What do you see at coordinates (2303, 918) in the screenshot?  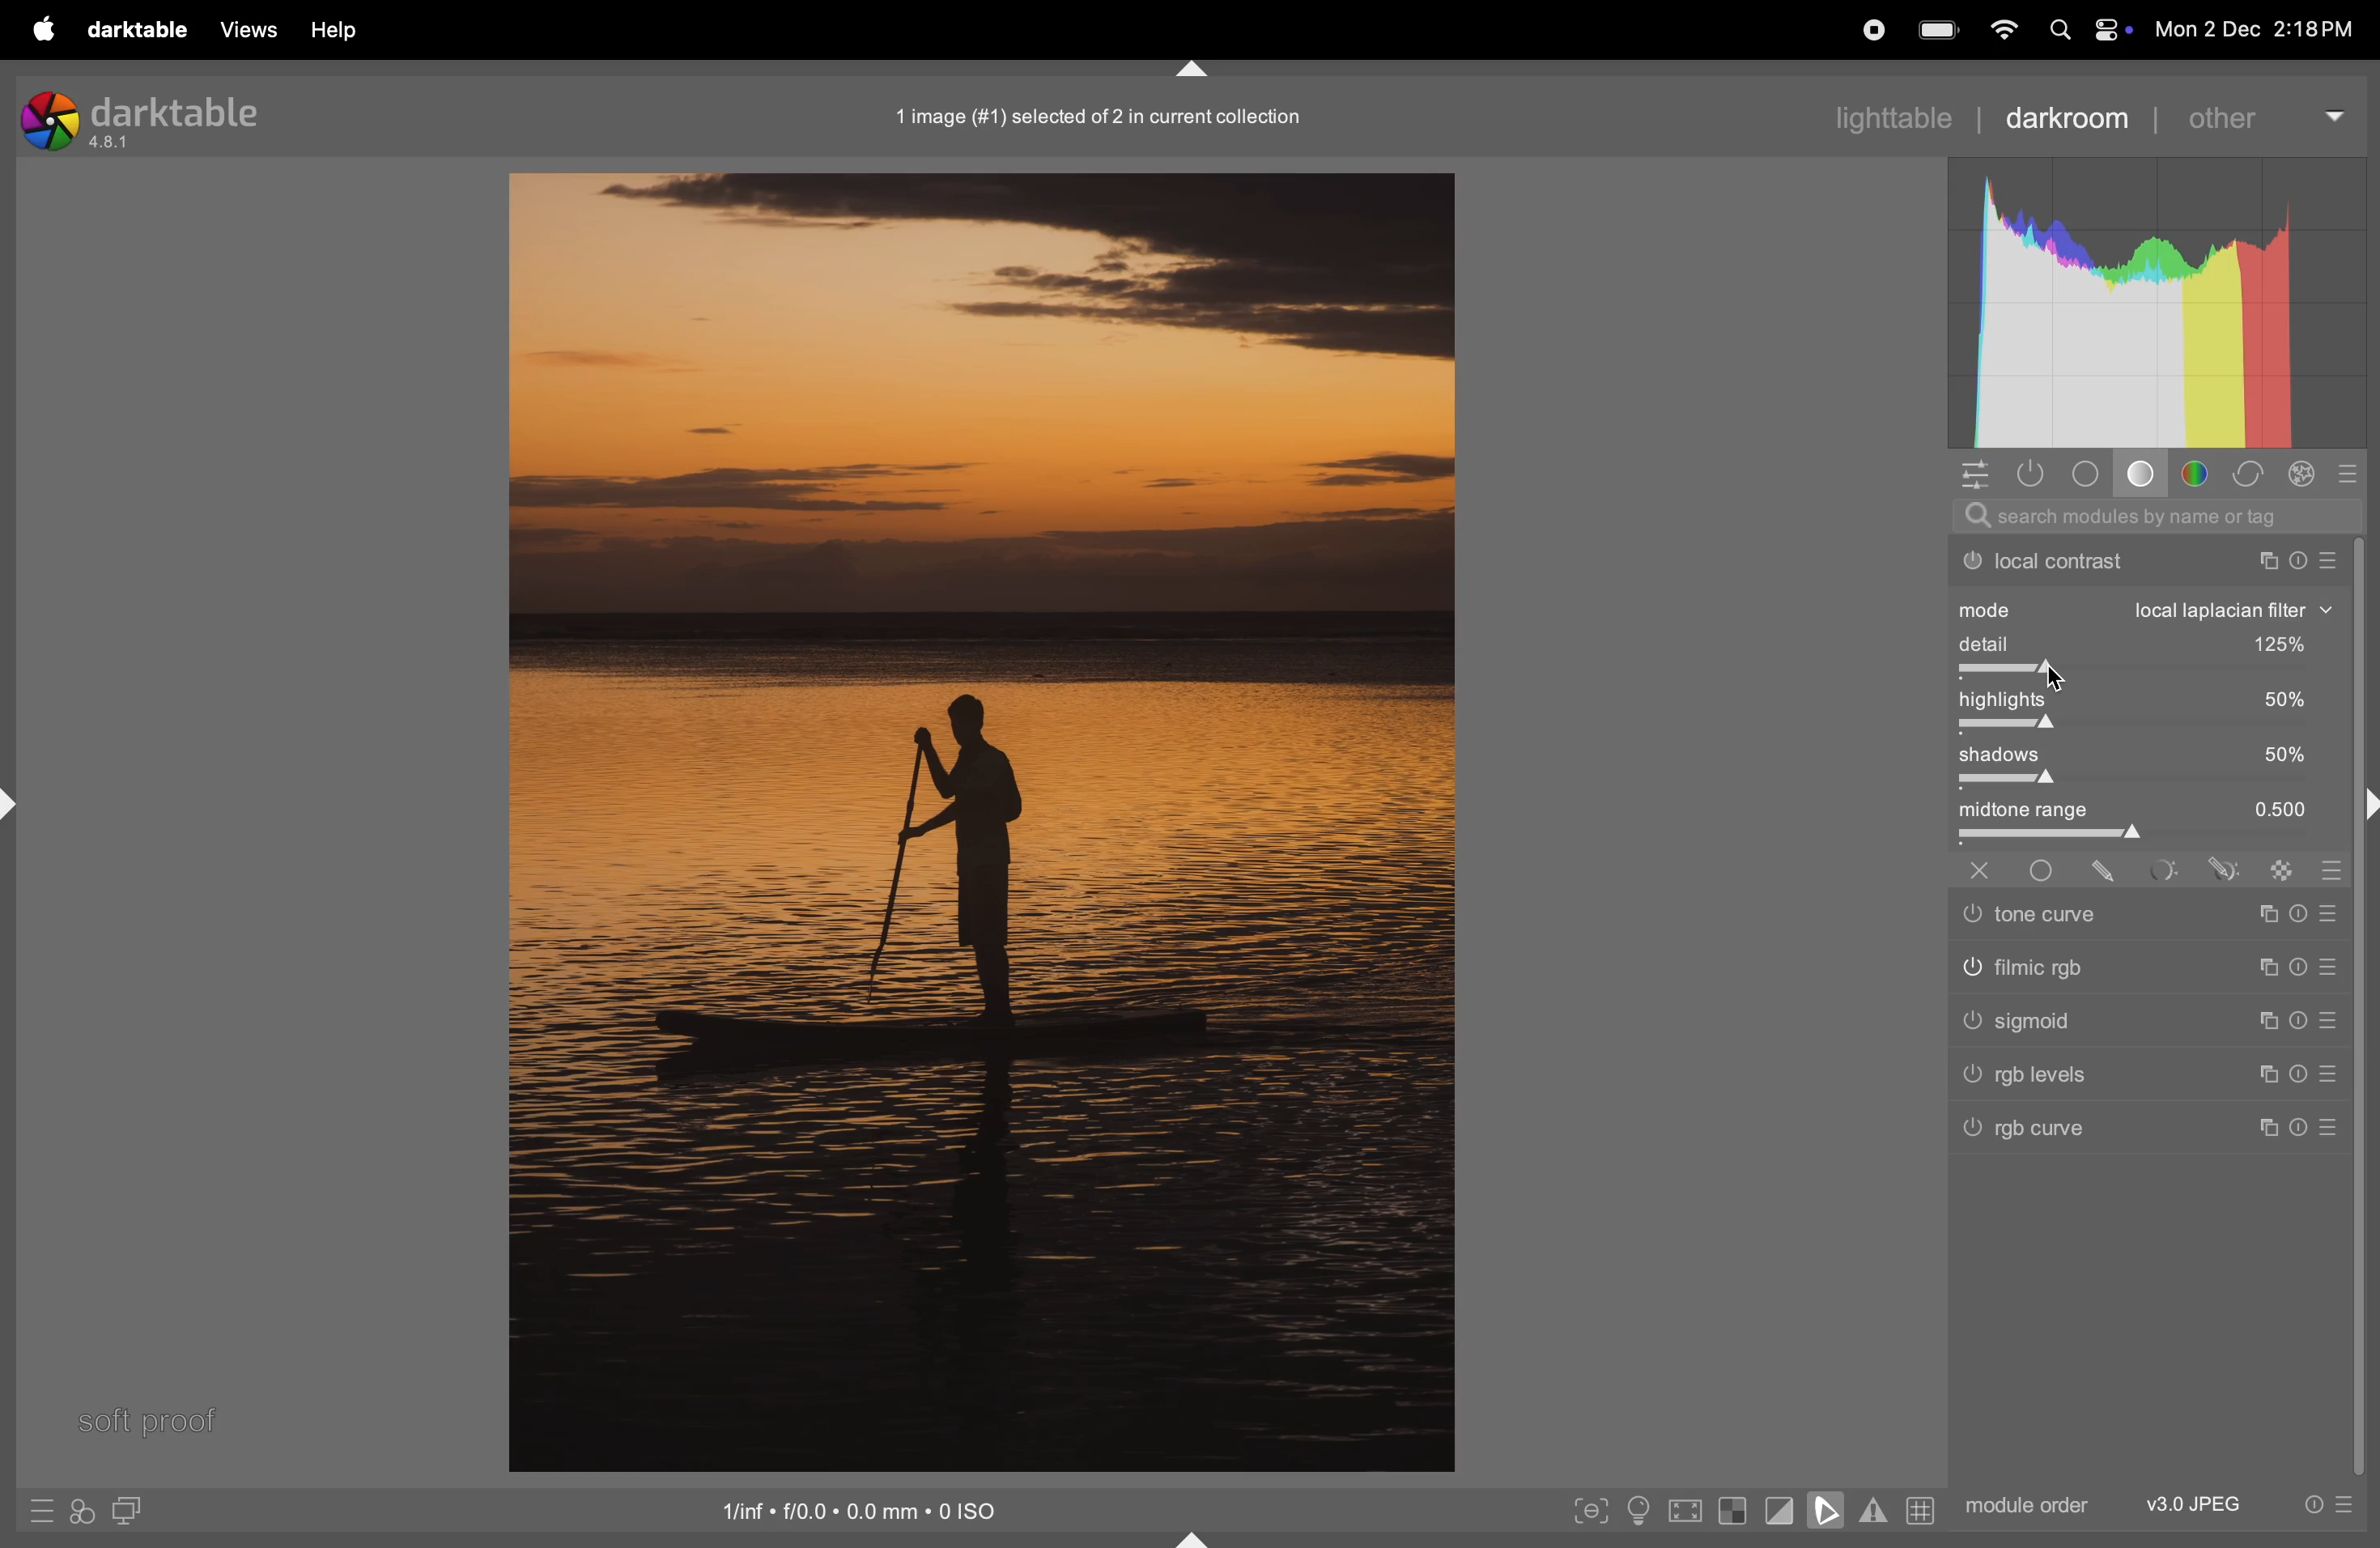 I see `sign ` at bounding box center [2303, 918].